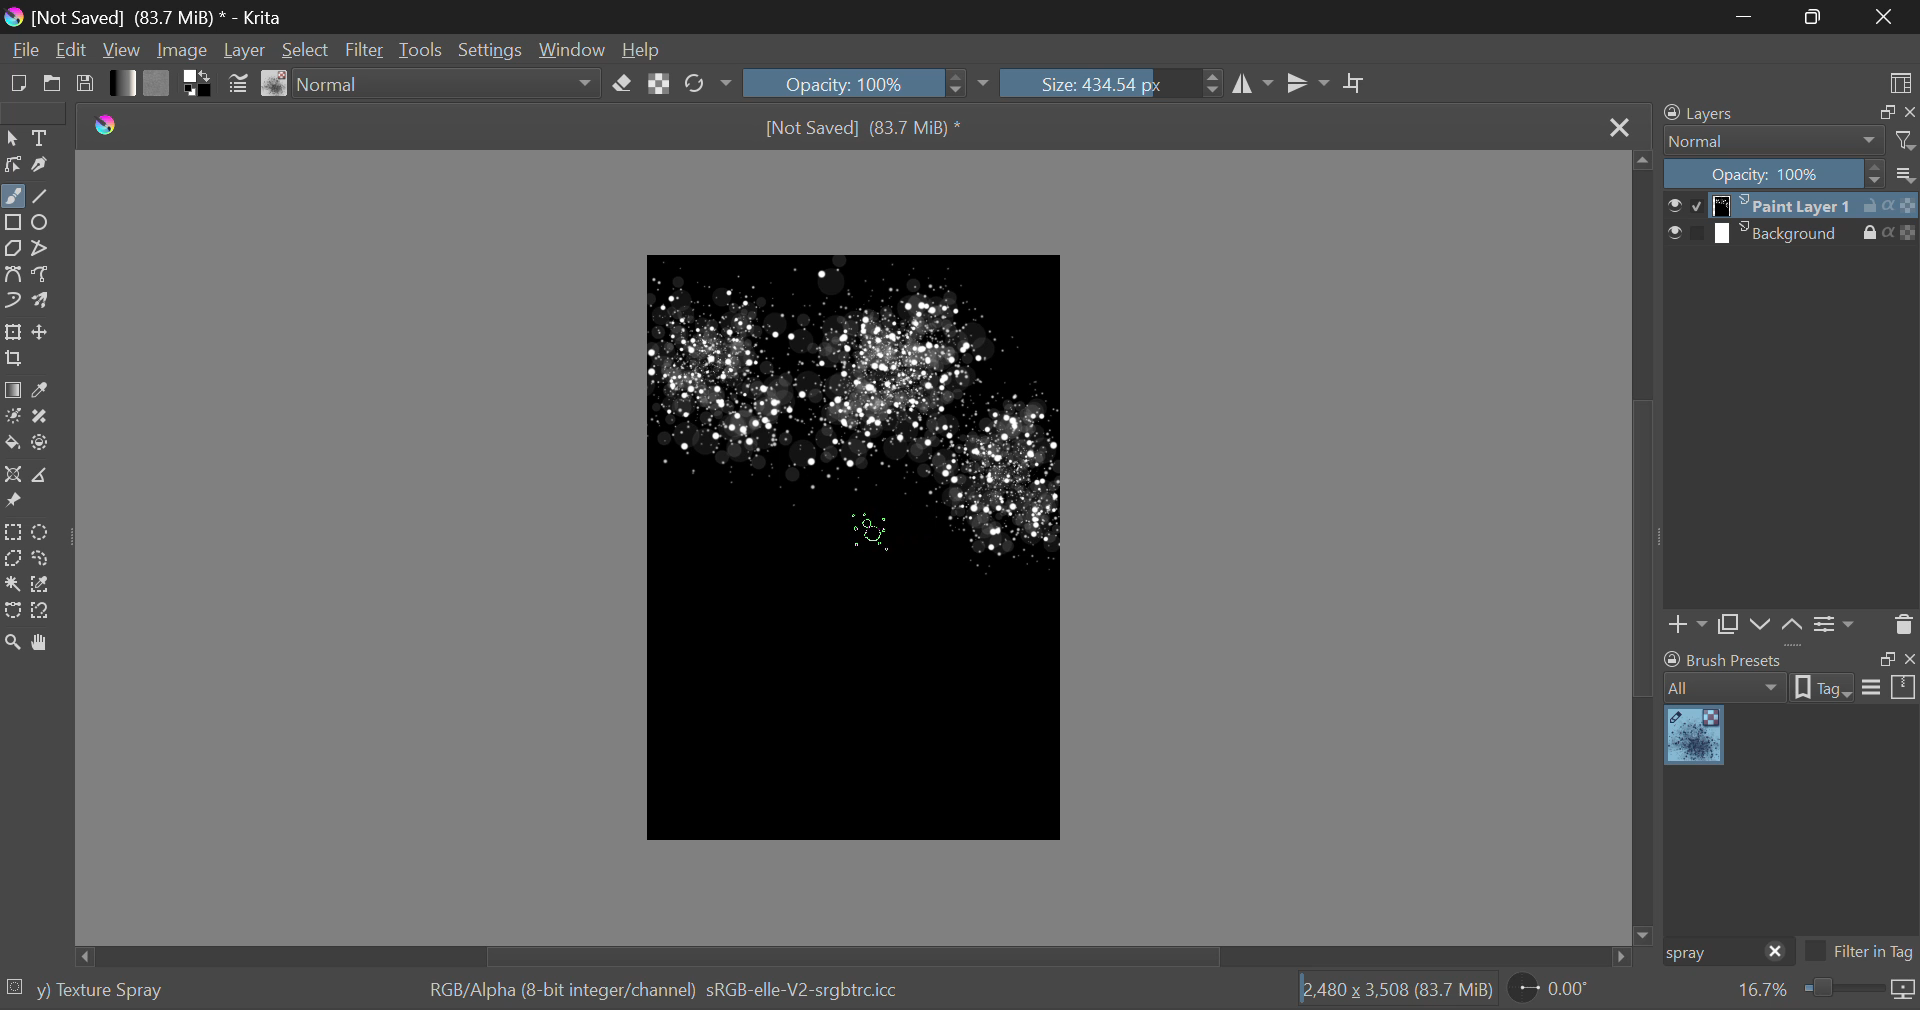  I want to click on Filter in Tag, so click(1860, 954).